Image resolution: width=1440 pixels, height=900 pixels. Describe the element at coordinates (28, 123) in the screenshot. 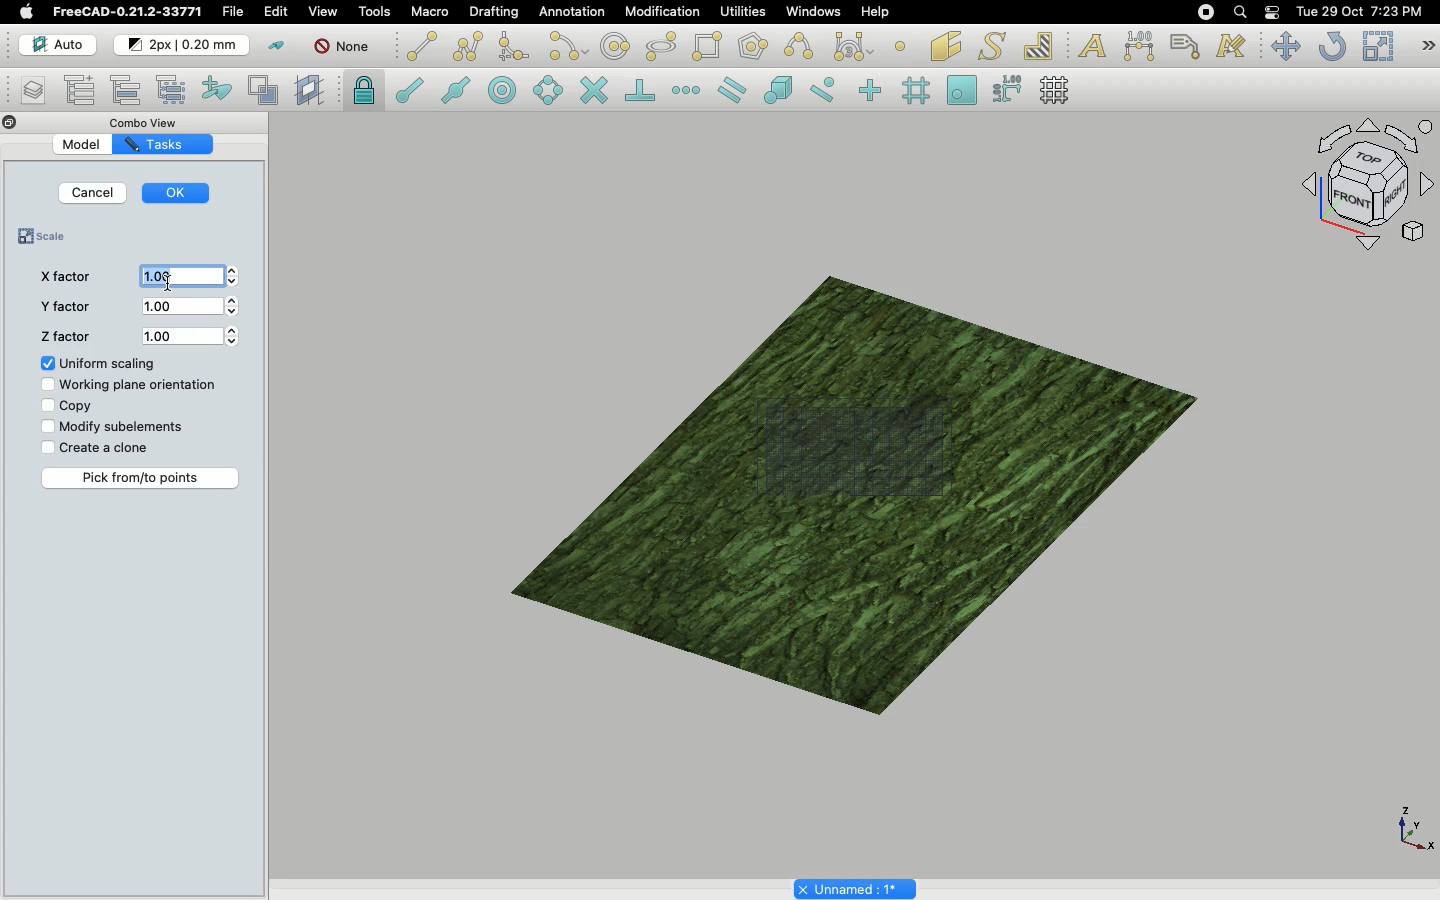

I see `Collapse` at that location.